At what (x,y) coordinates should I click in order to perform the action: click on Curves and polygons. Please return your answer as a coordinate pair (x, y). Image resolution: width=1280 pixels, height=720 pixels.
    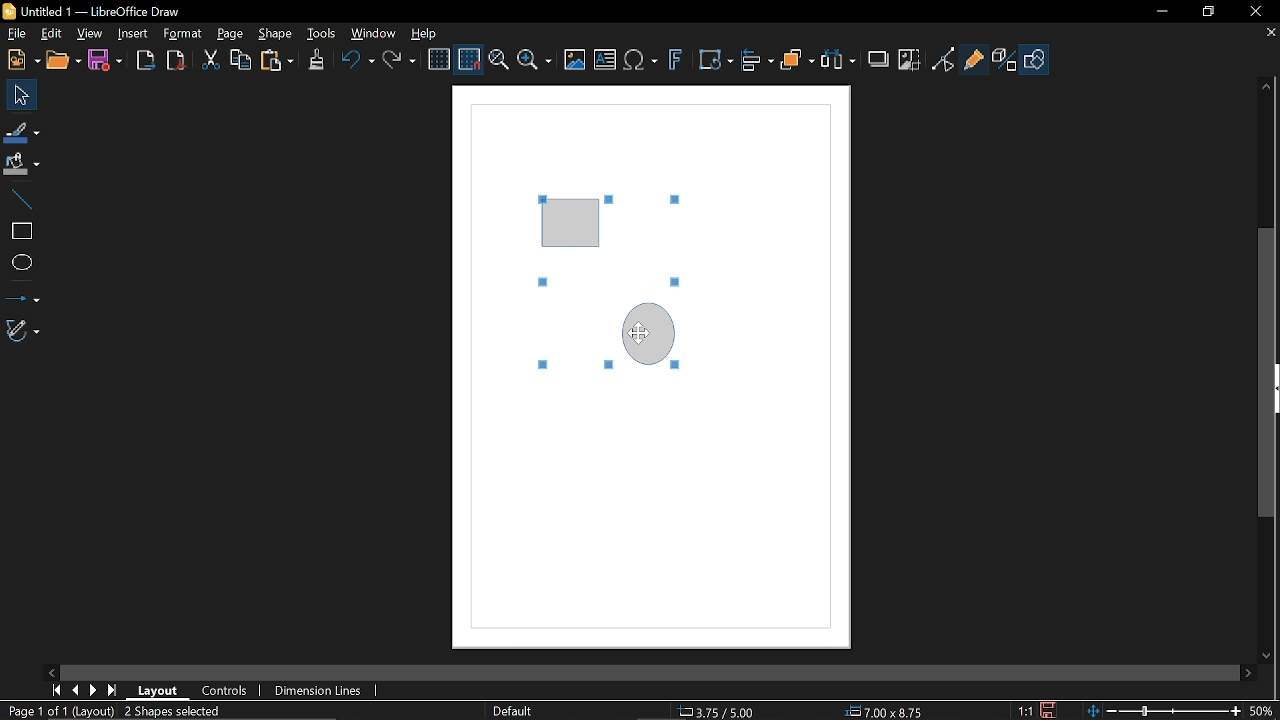
    Looking at the image, I should click on (20, 329).